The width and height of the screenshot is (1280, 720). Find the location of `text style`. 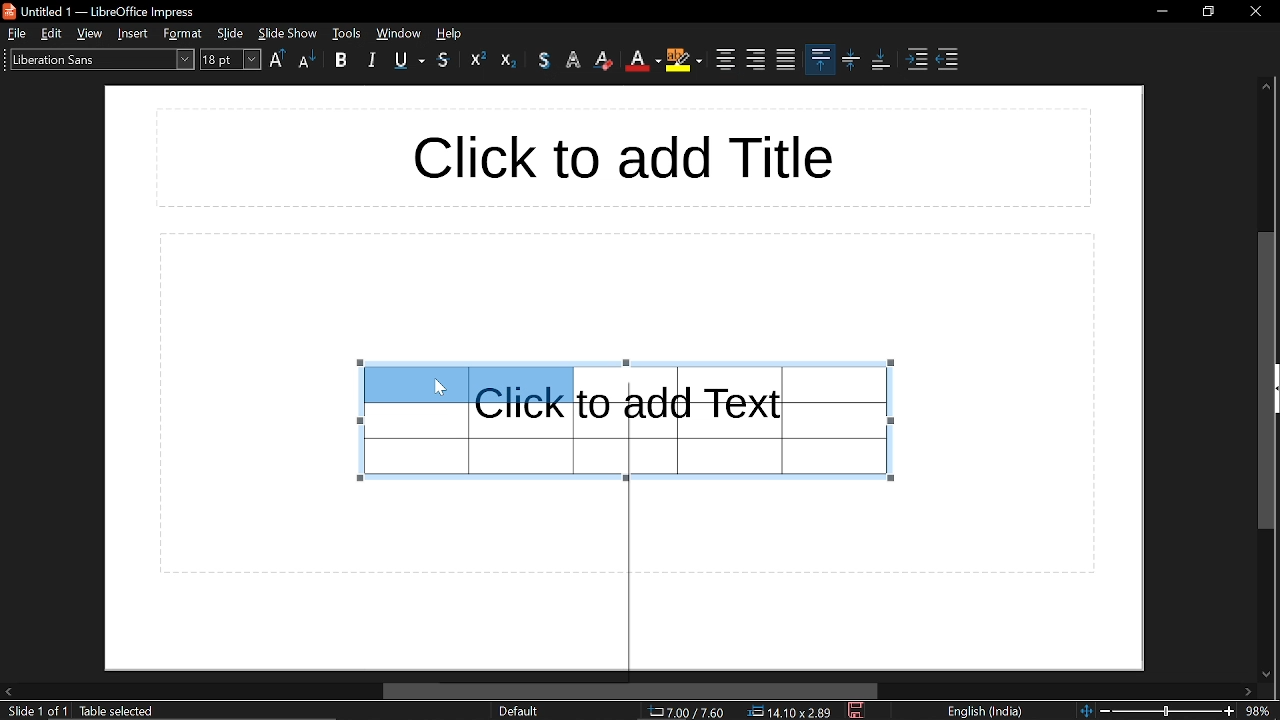

text style is located at coordinates (99, 59).